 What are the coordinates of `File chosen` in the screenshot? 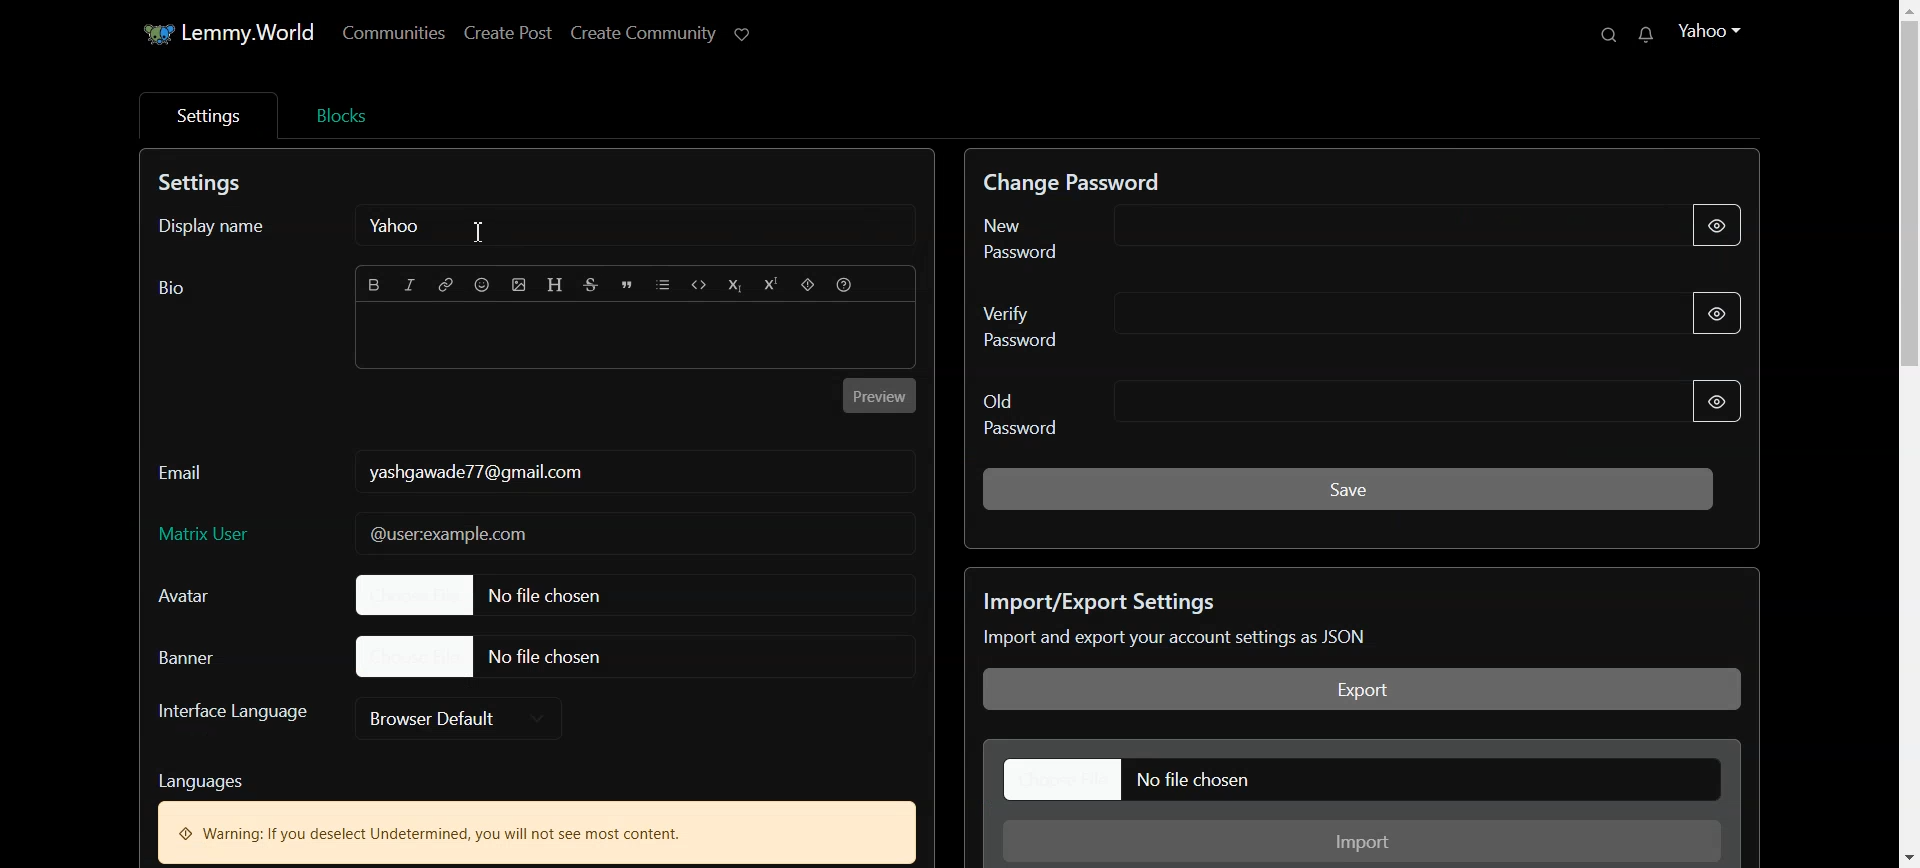 It's located at (515, 594).